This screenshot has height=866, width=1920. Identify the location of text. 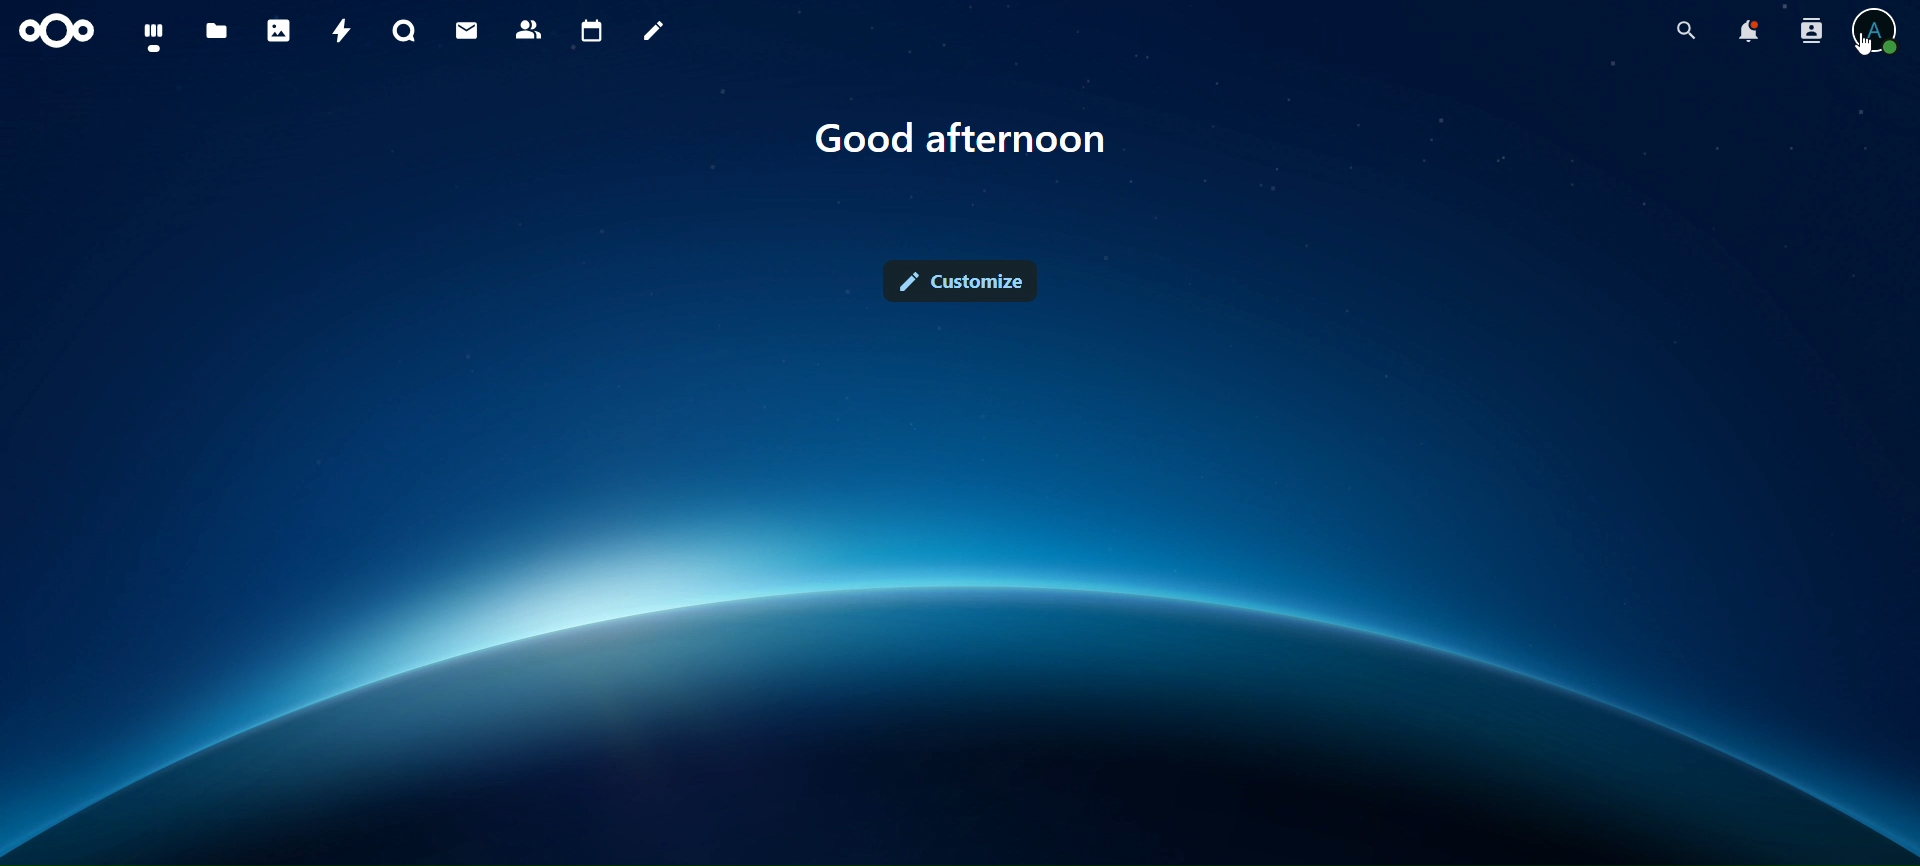
(961, 138).